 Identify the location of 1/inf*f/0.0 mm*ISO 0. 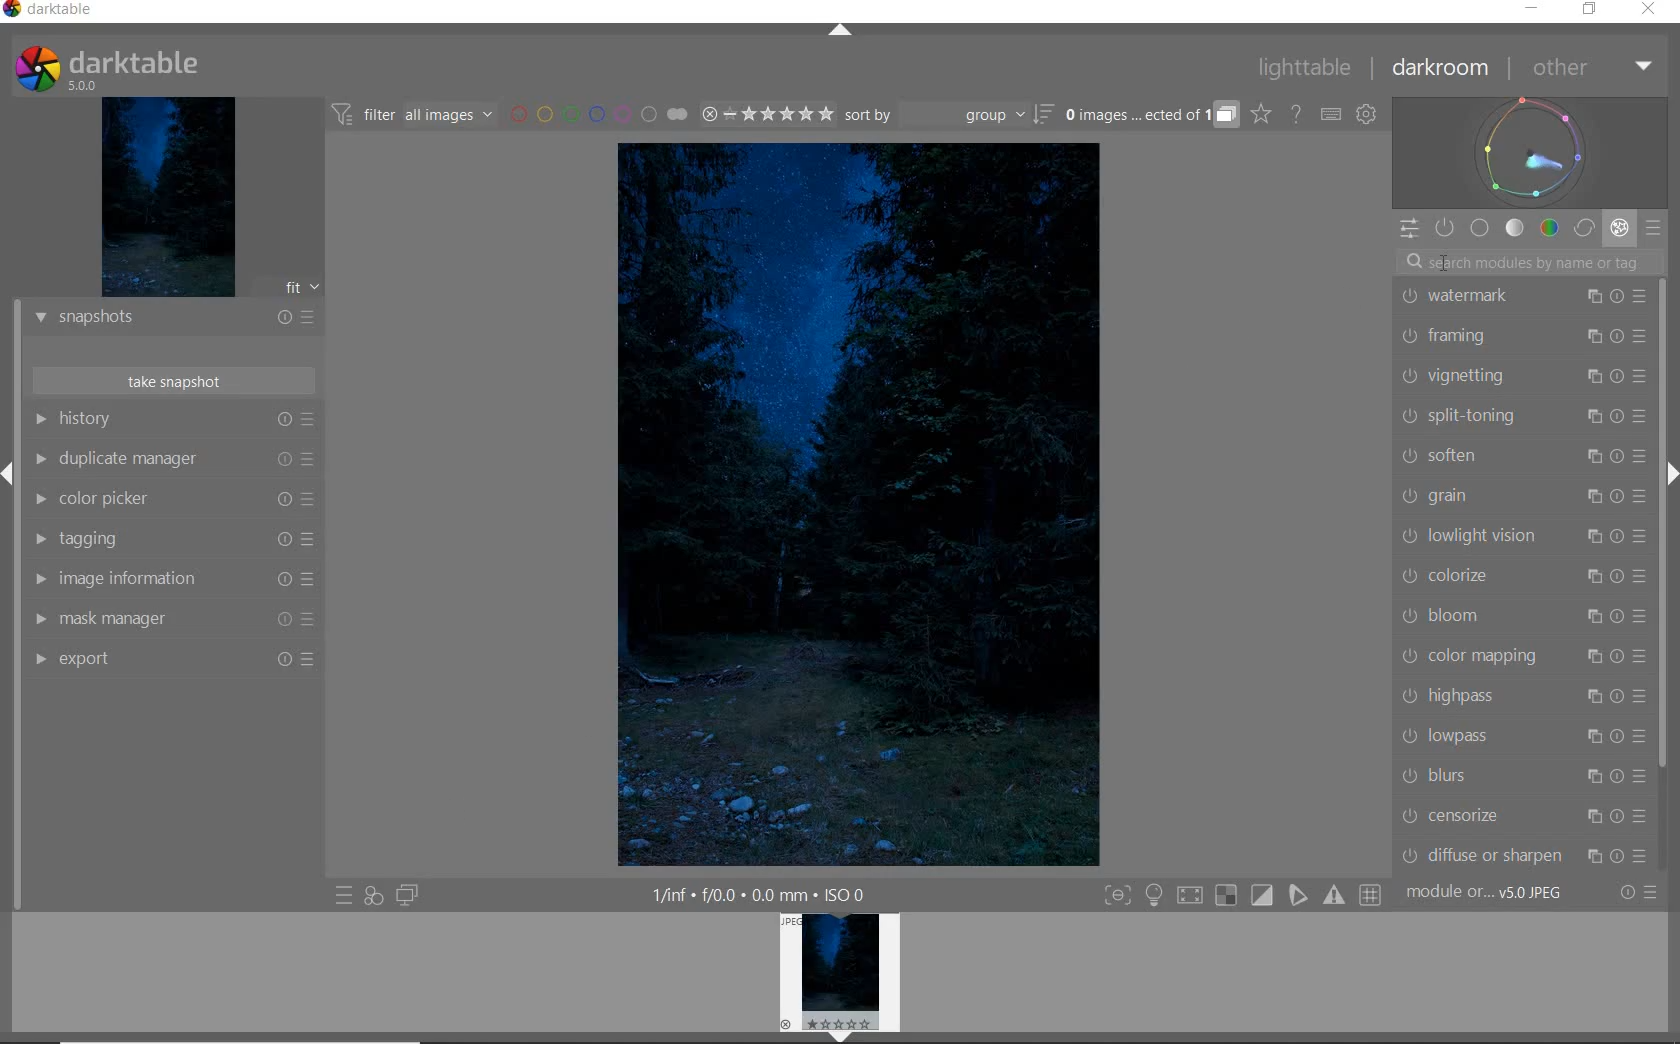
(754, 893).